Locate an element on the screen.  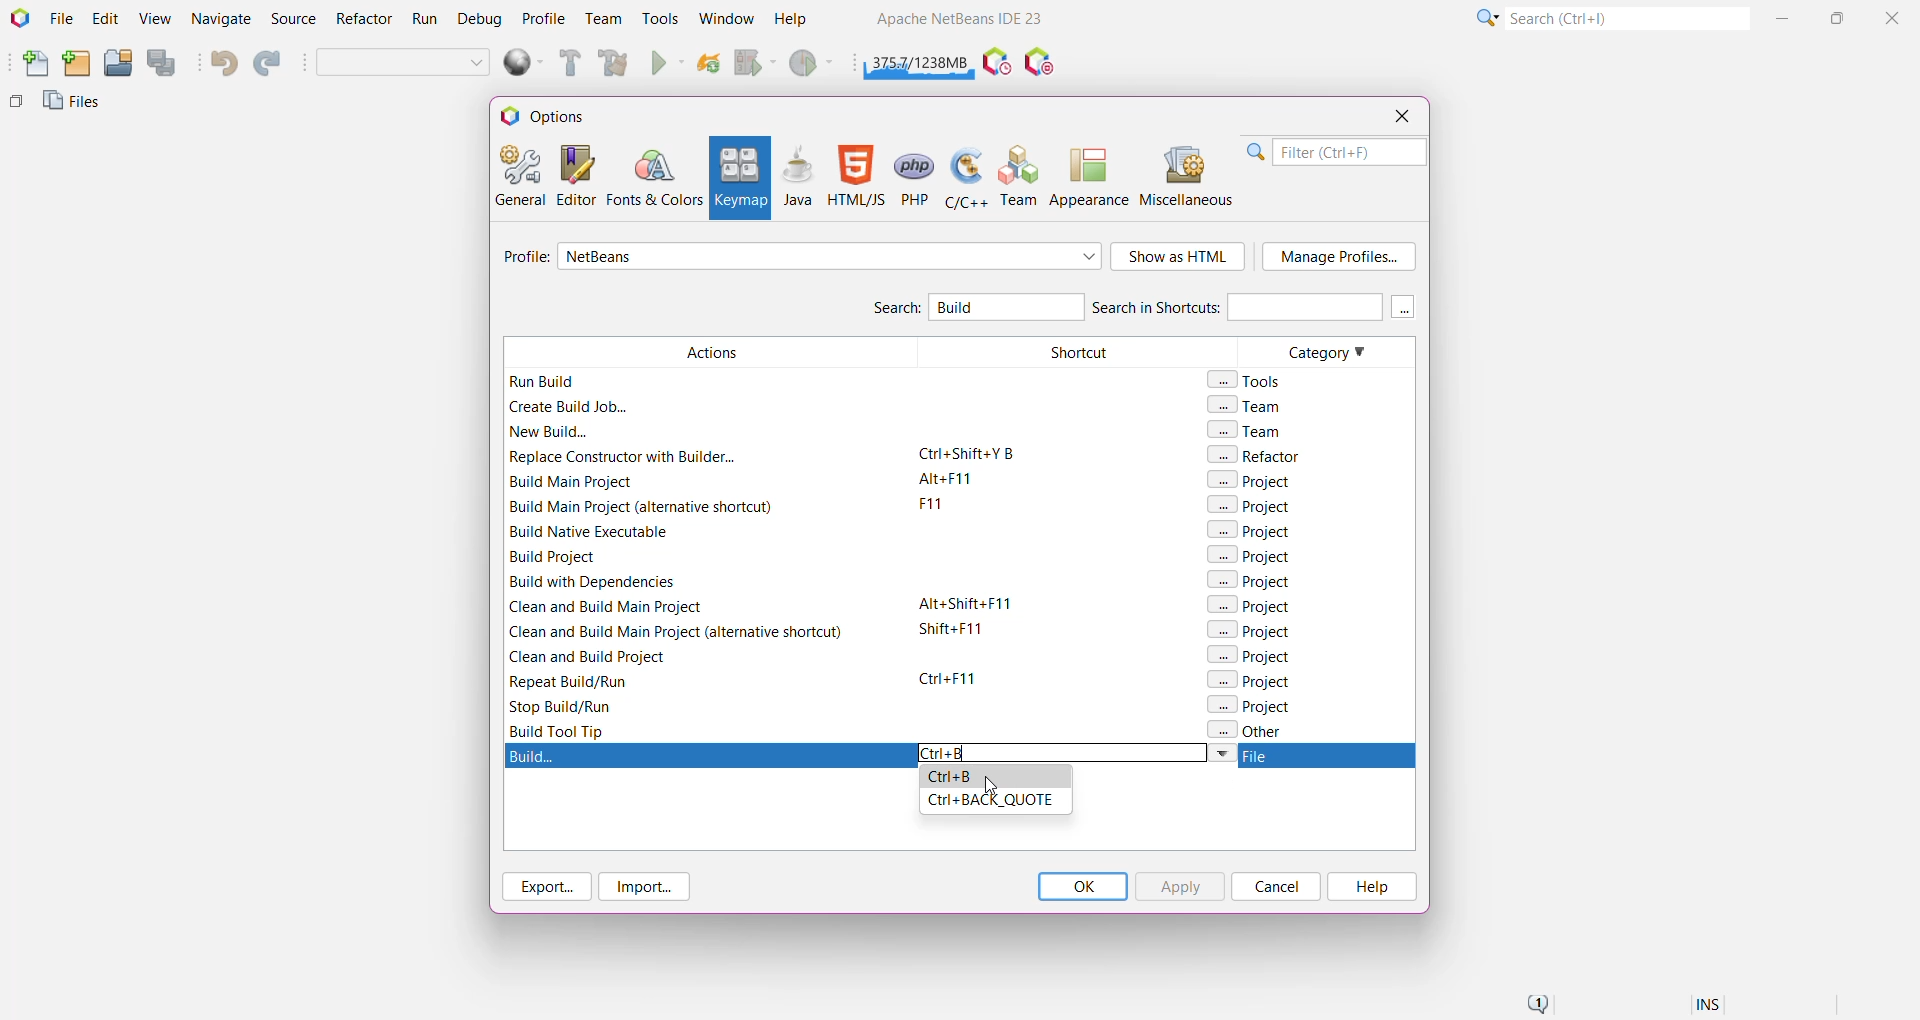
Redo is located at coordinates (270, 64).